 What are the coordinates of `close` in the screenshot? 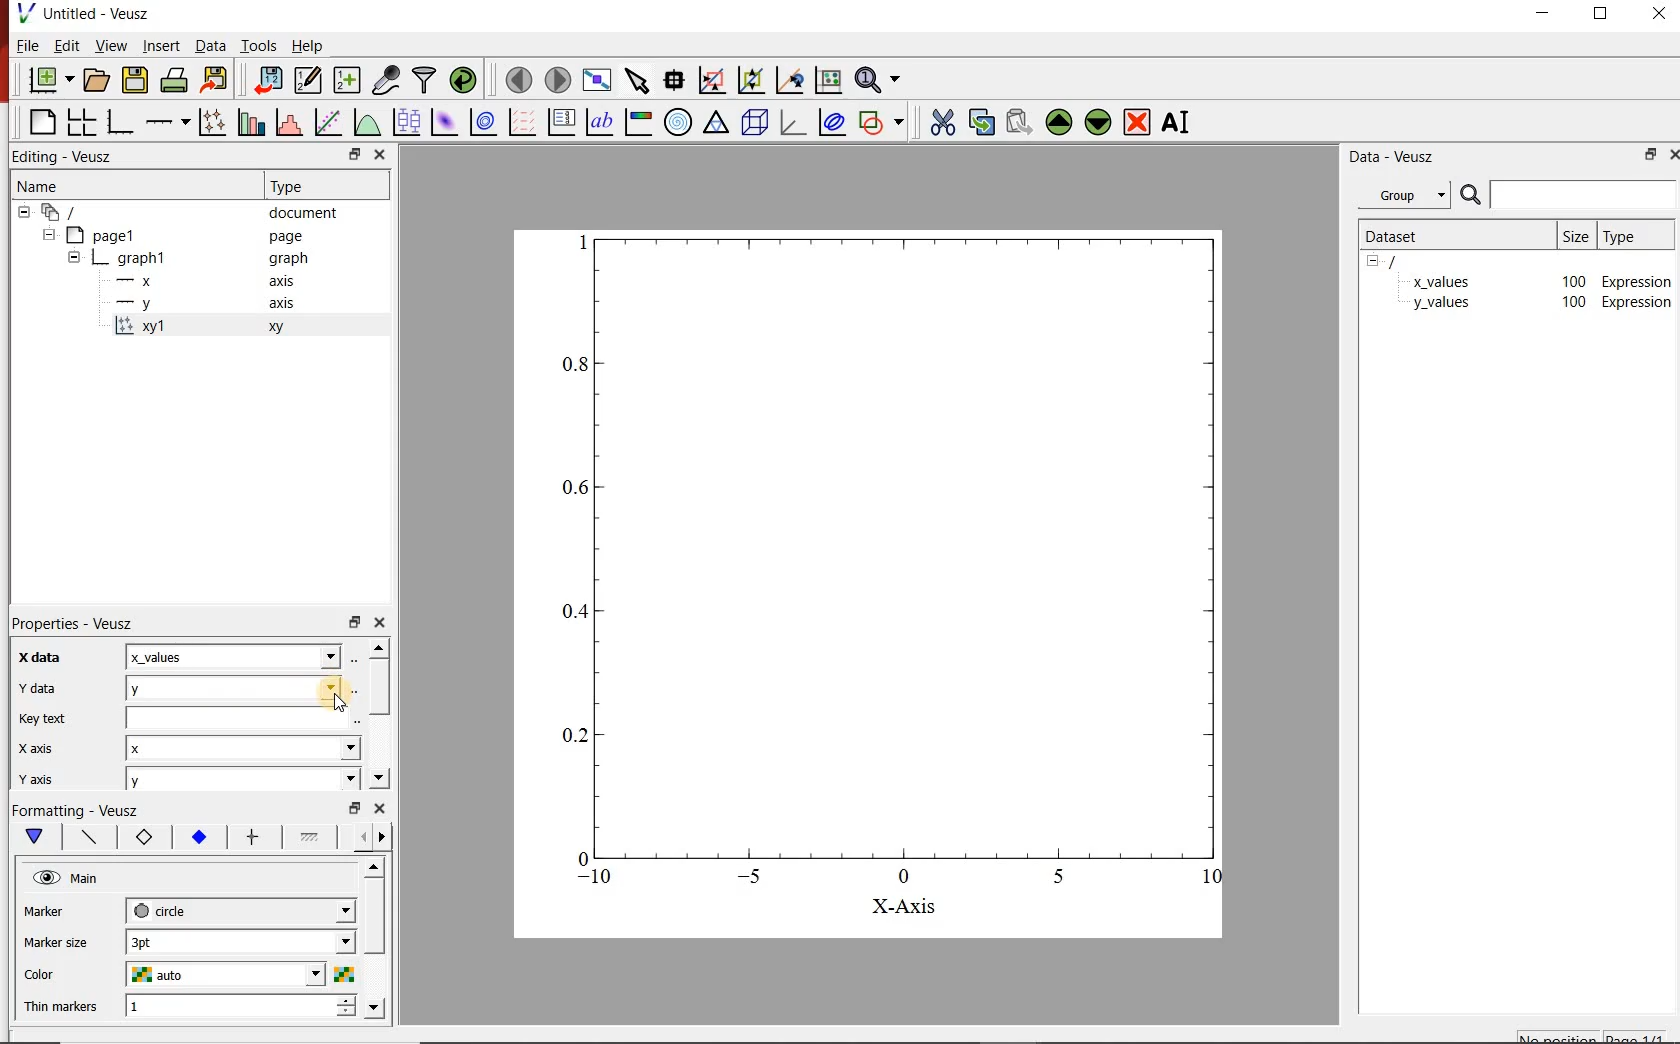 It's located at (382, 622).